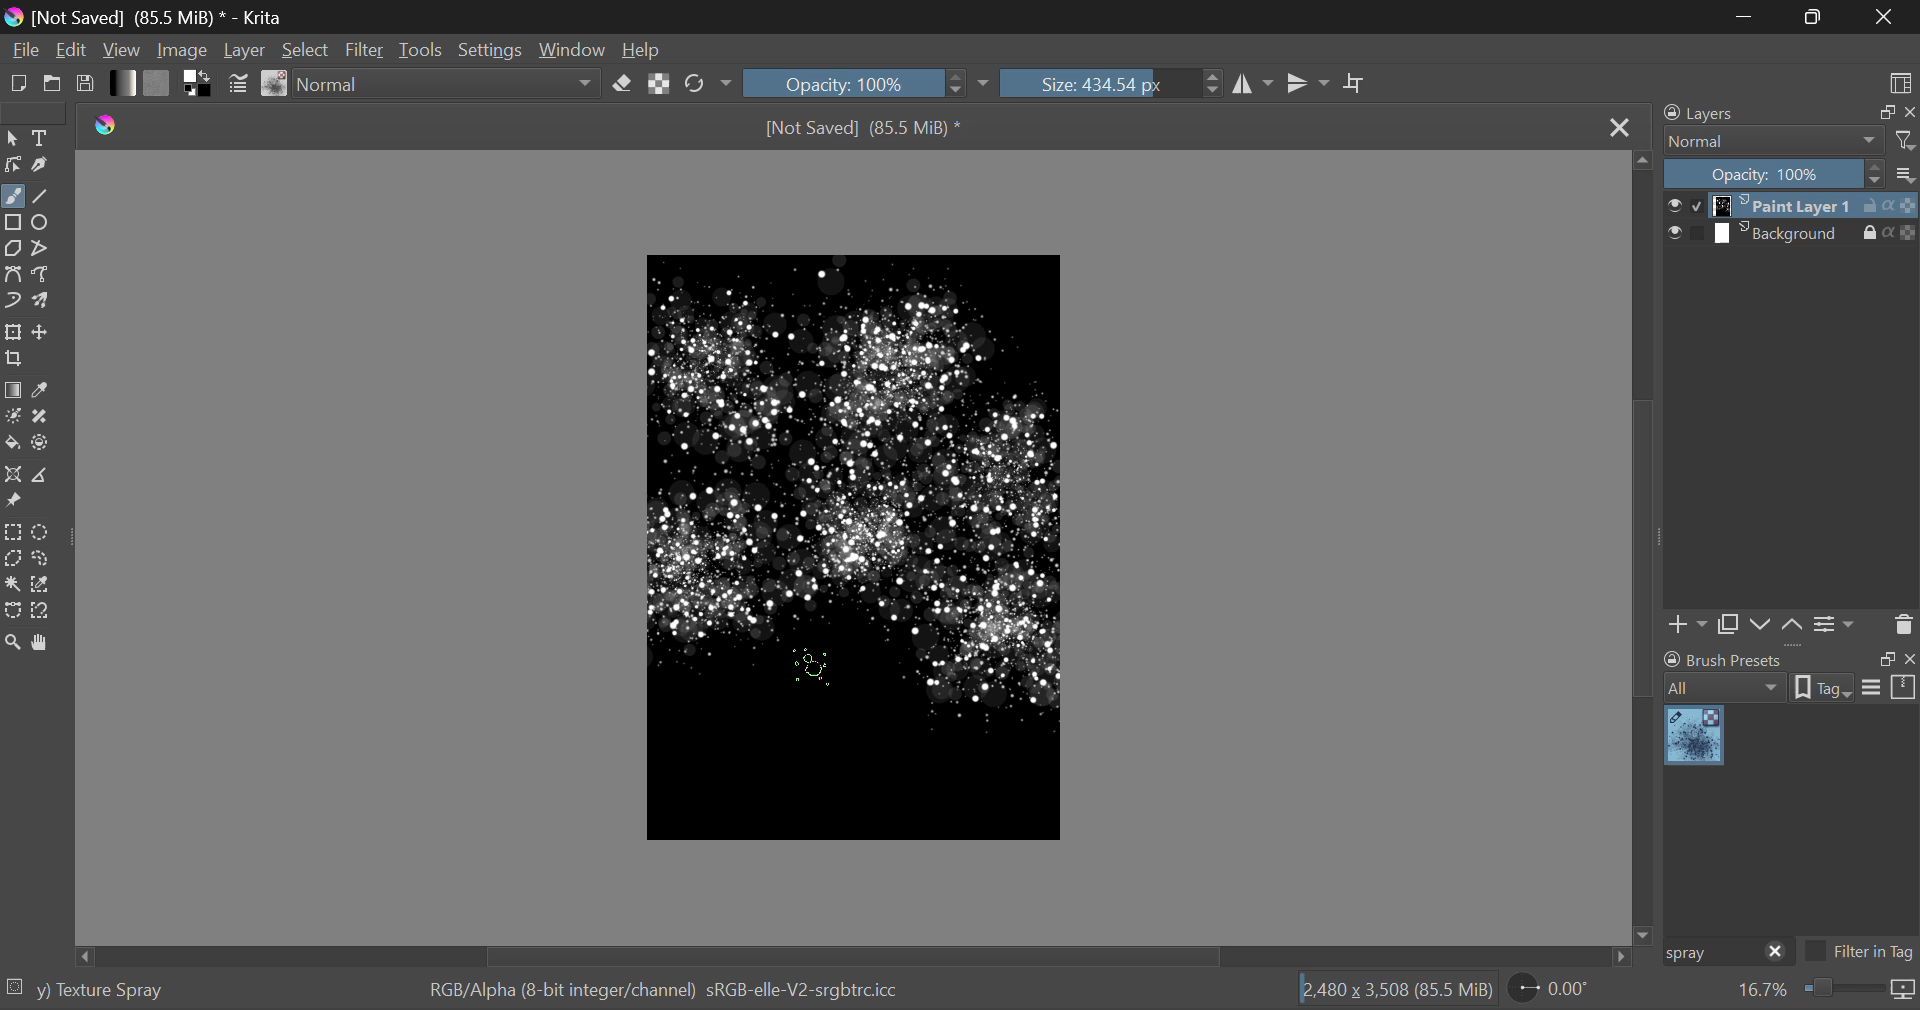  Describe the element at coordinates (158, 82) in the screenshot. I see `Pattern` at that location.